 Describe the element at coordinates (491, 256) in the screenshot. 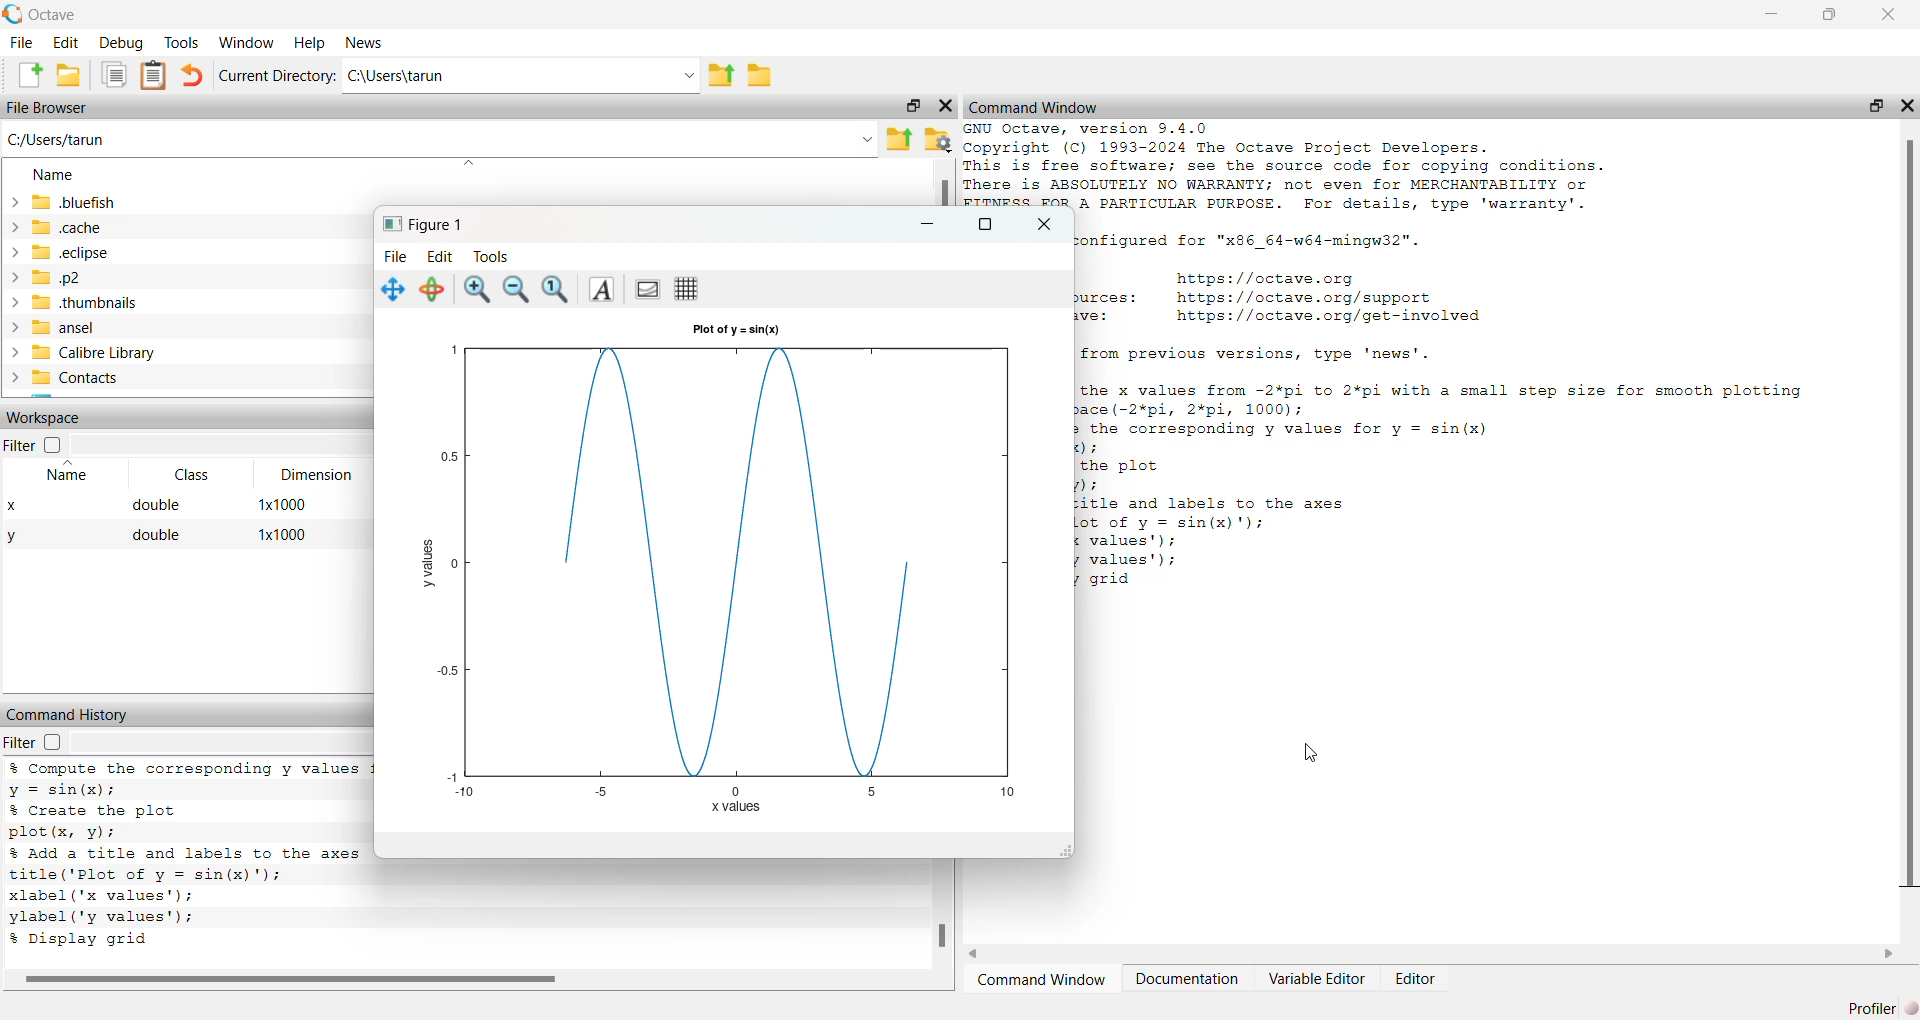

I see `Tools` at that location.